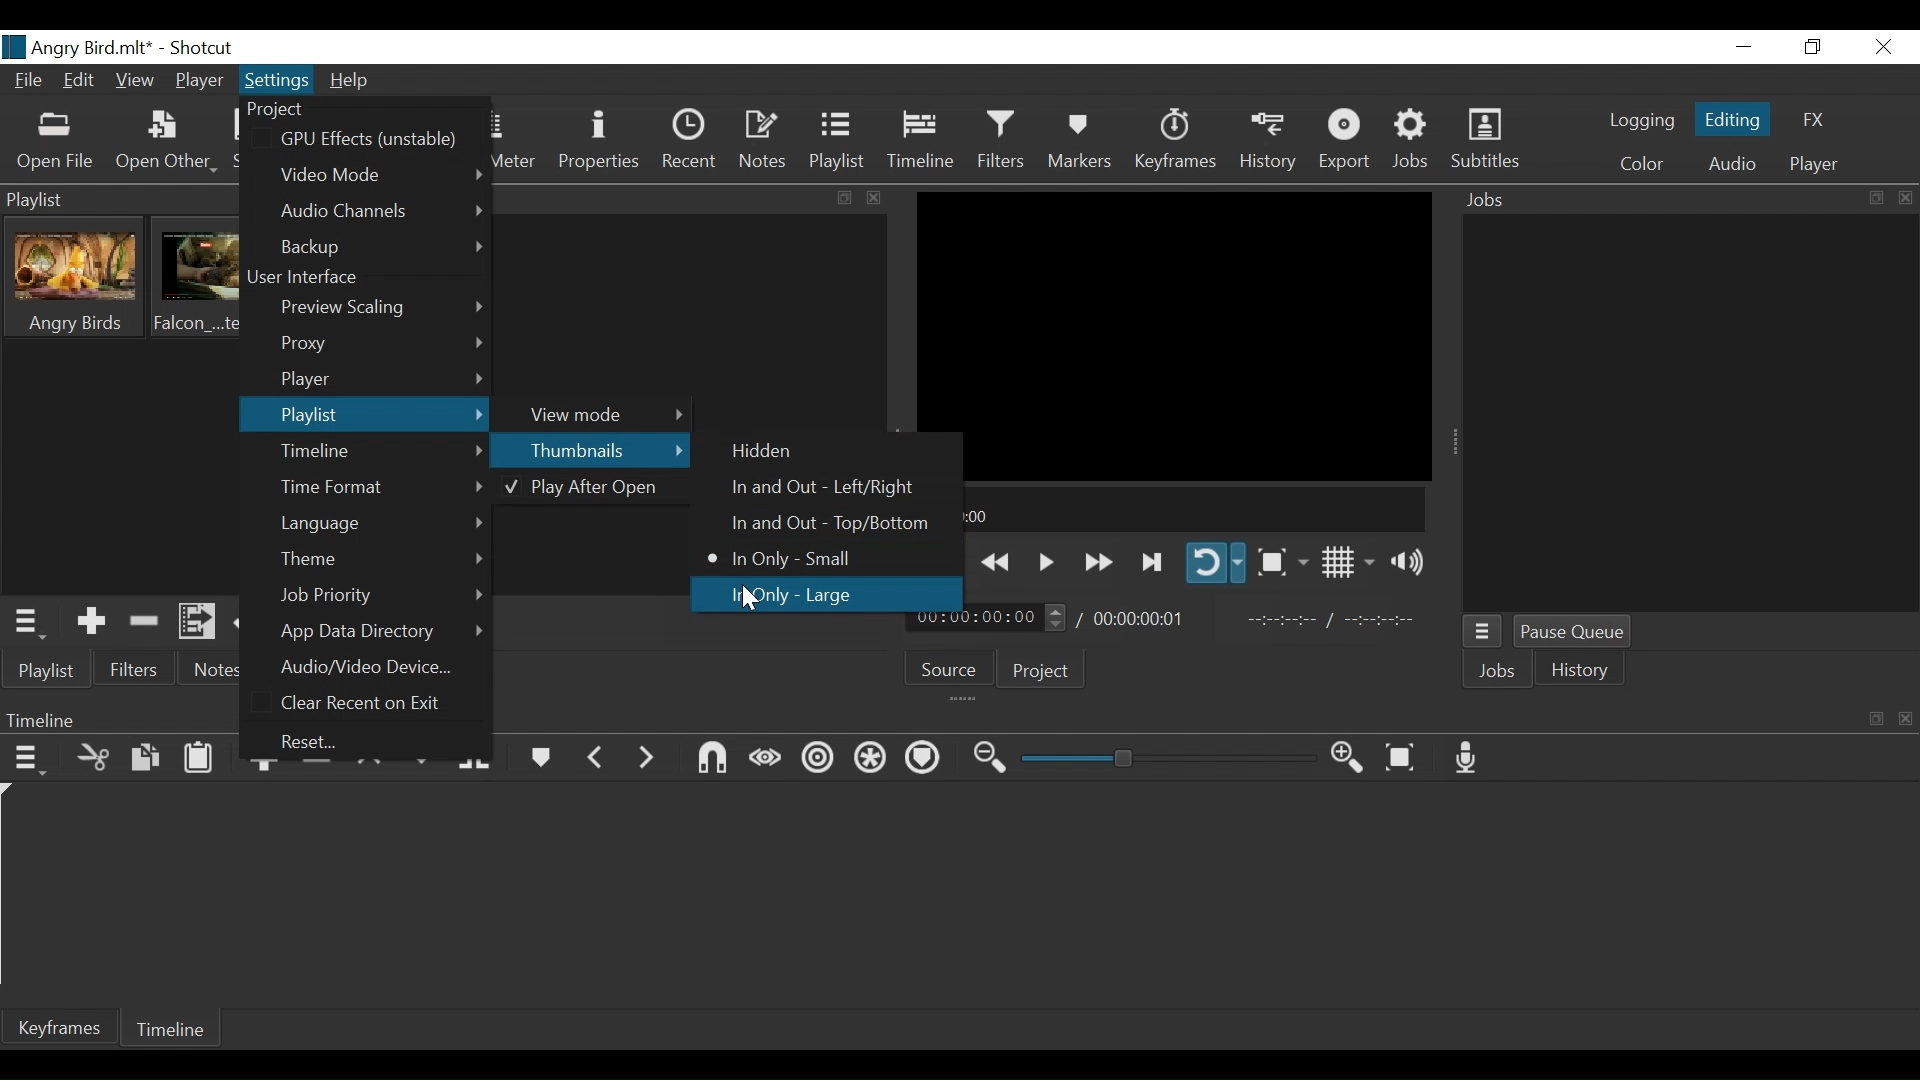 The width and height of the screenshot is (1920, 1080). I want to click on maximize, so click(1875, 716).